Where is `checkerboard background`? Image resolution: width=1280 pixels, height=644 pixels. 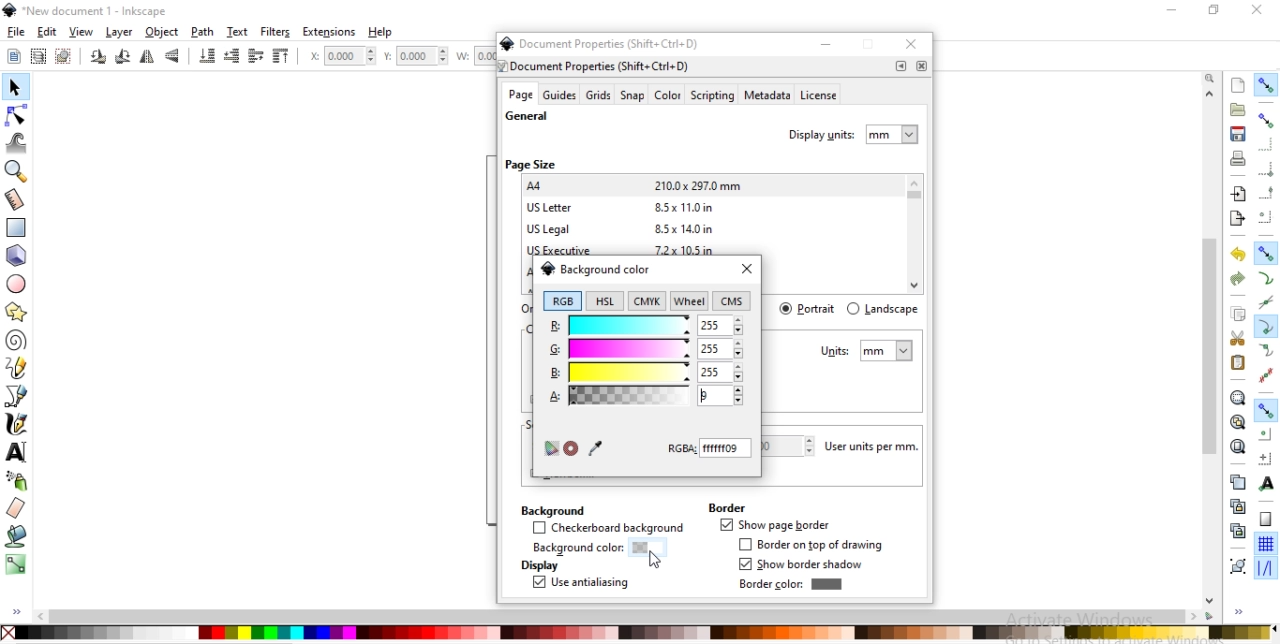
checkerboard background is located at coordinates (609, 529).